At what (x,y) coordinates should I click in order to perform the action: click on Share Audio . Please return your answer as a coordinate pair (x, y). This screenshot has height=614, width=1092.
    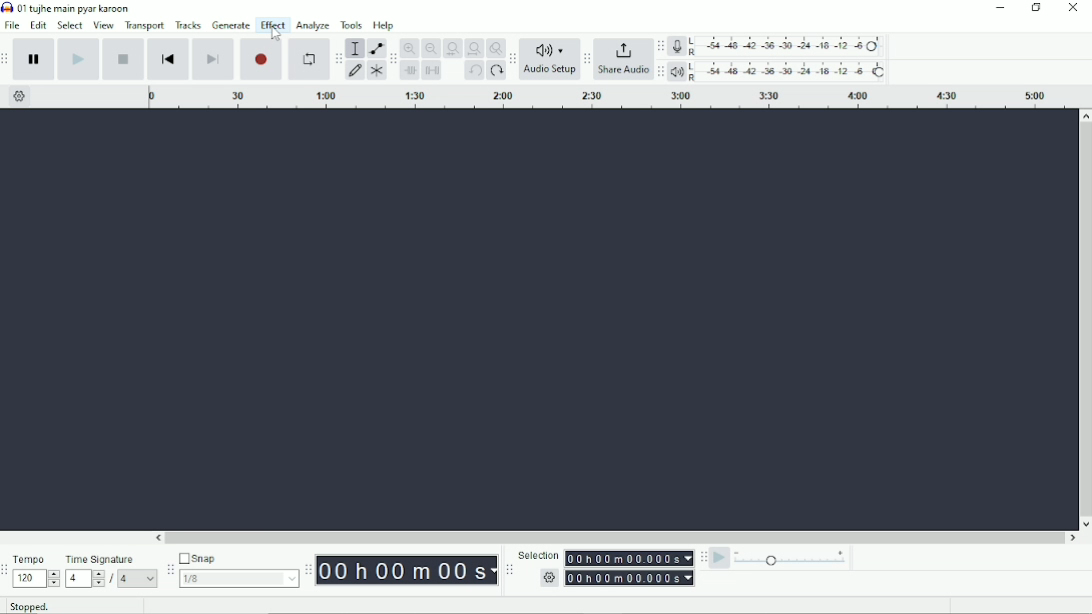
    Looking at the image, I should click on (624, 62).